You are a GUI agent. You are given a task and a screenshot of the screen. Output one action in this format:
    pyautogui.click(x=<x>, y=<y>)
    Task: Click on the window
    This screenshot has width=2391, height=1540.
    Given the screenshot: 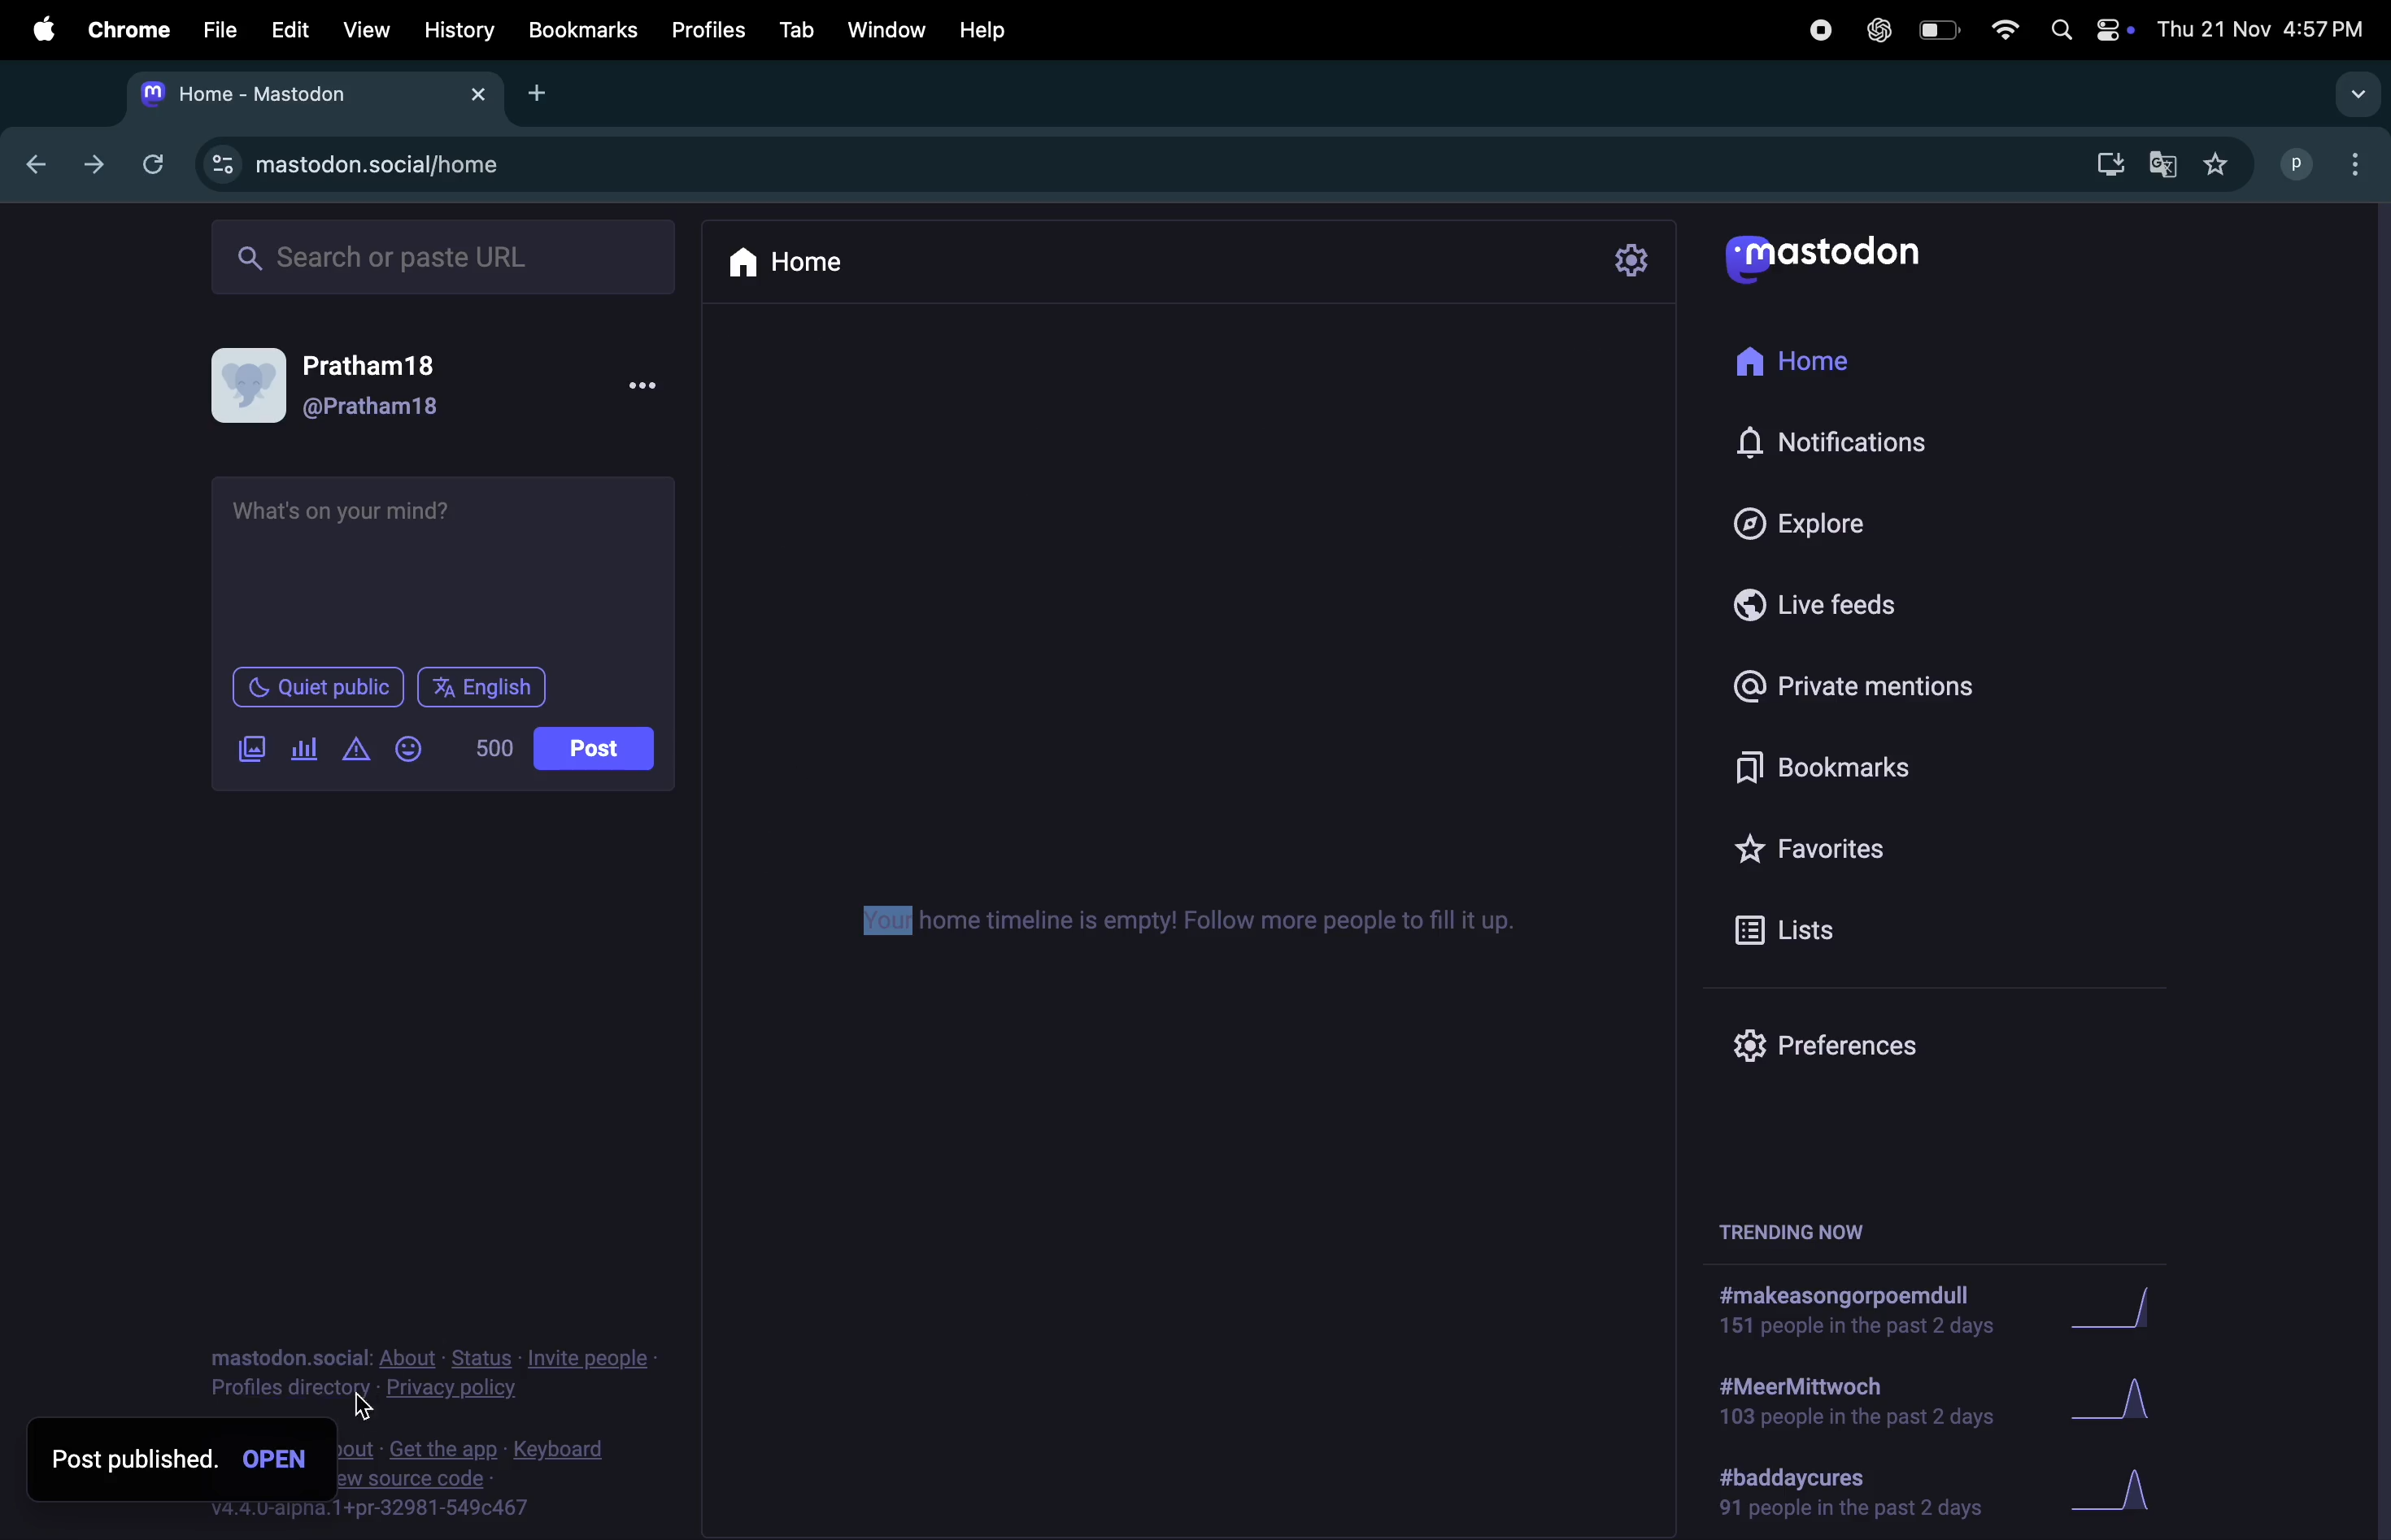 What is the action you would take?
    pyautogui.click(x=885, y=29)
    